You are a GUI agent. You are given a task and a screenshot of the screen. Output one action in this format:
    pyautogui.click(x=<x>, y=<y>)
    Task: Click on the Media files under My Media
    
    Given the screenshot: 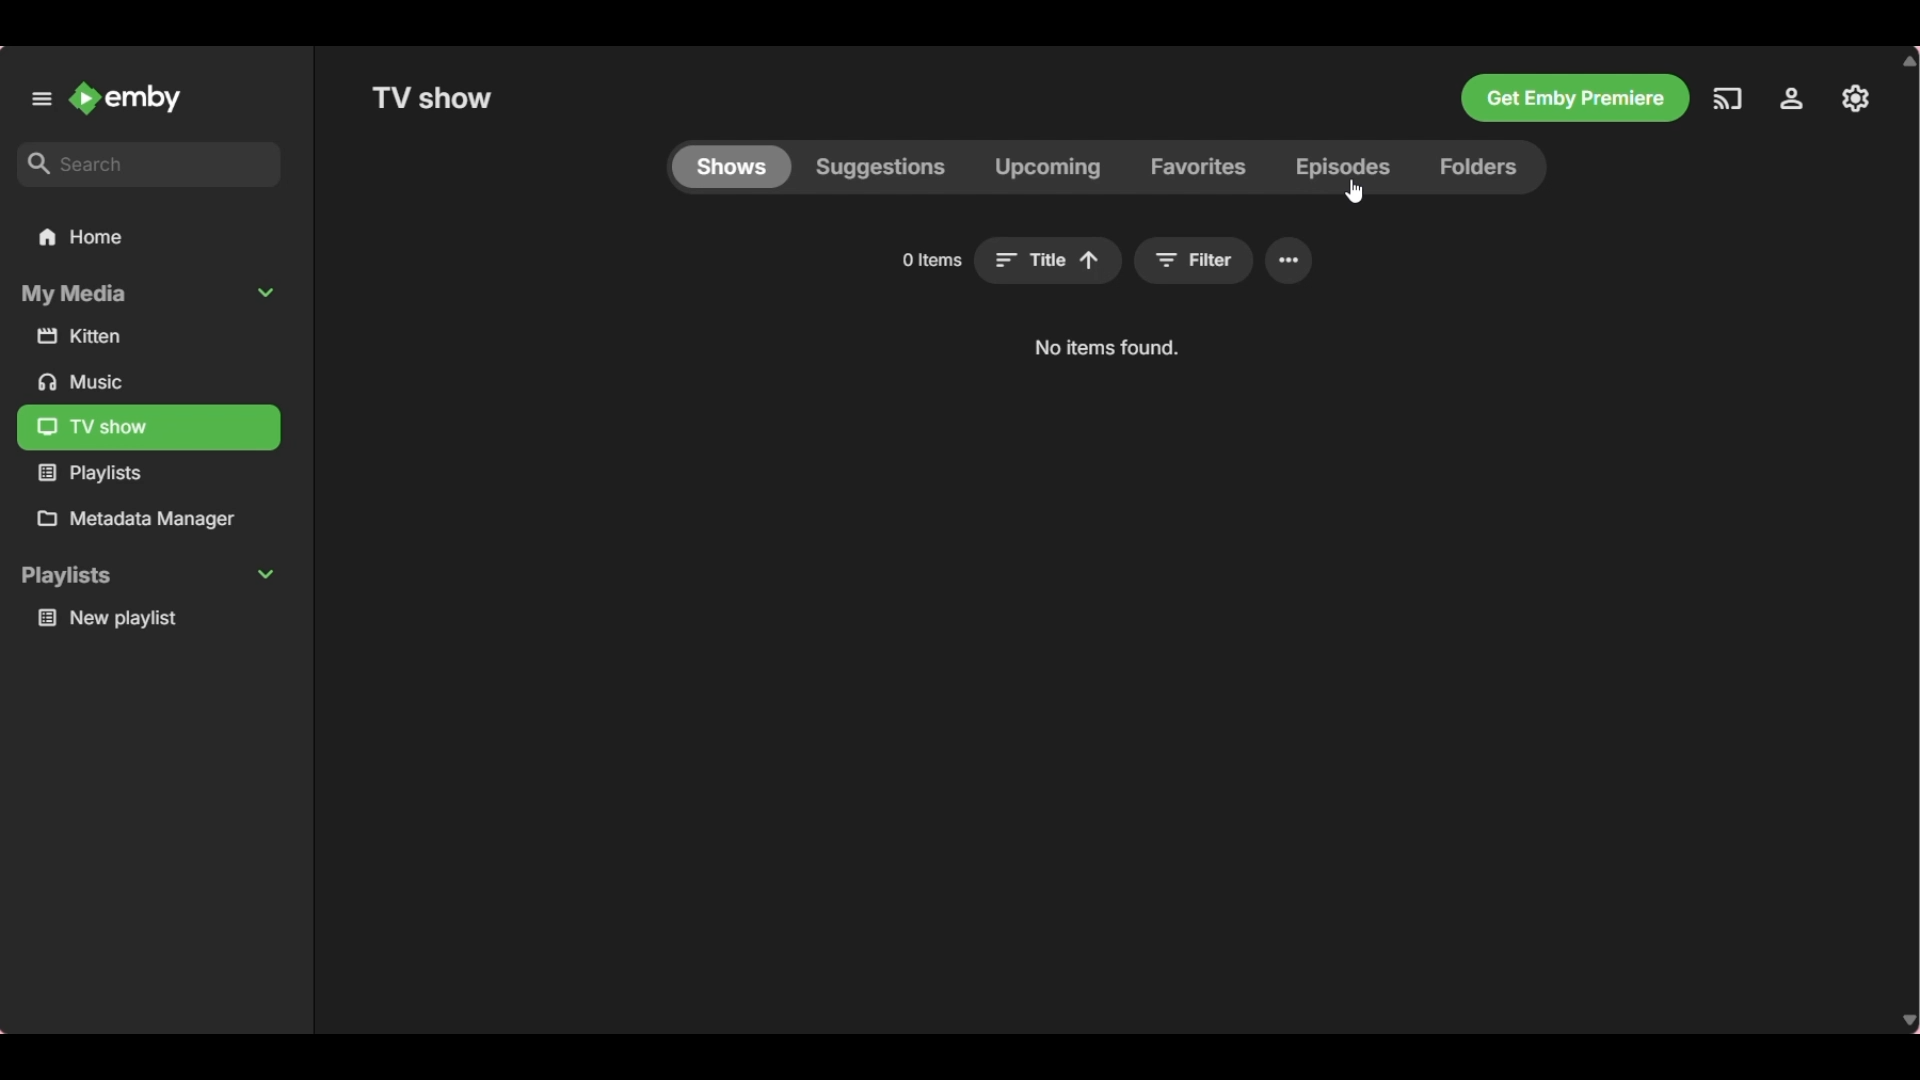 What is the action you would take?
    pyautogui.click(x=92, y=472)
    